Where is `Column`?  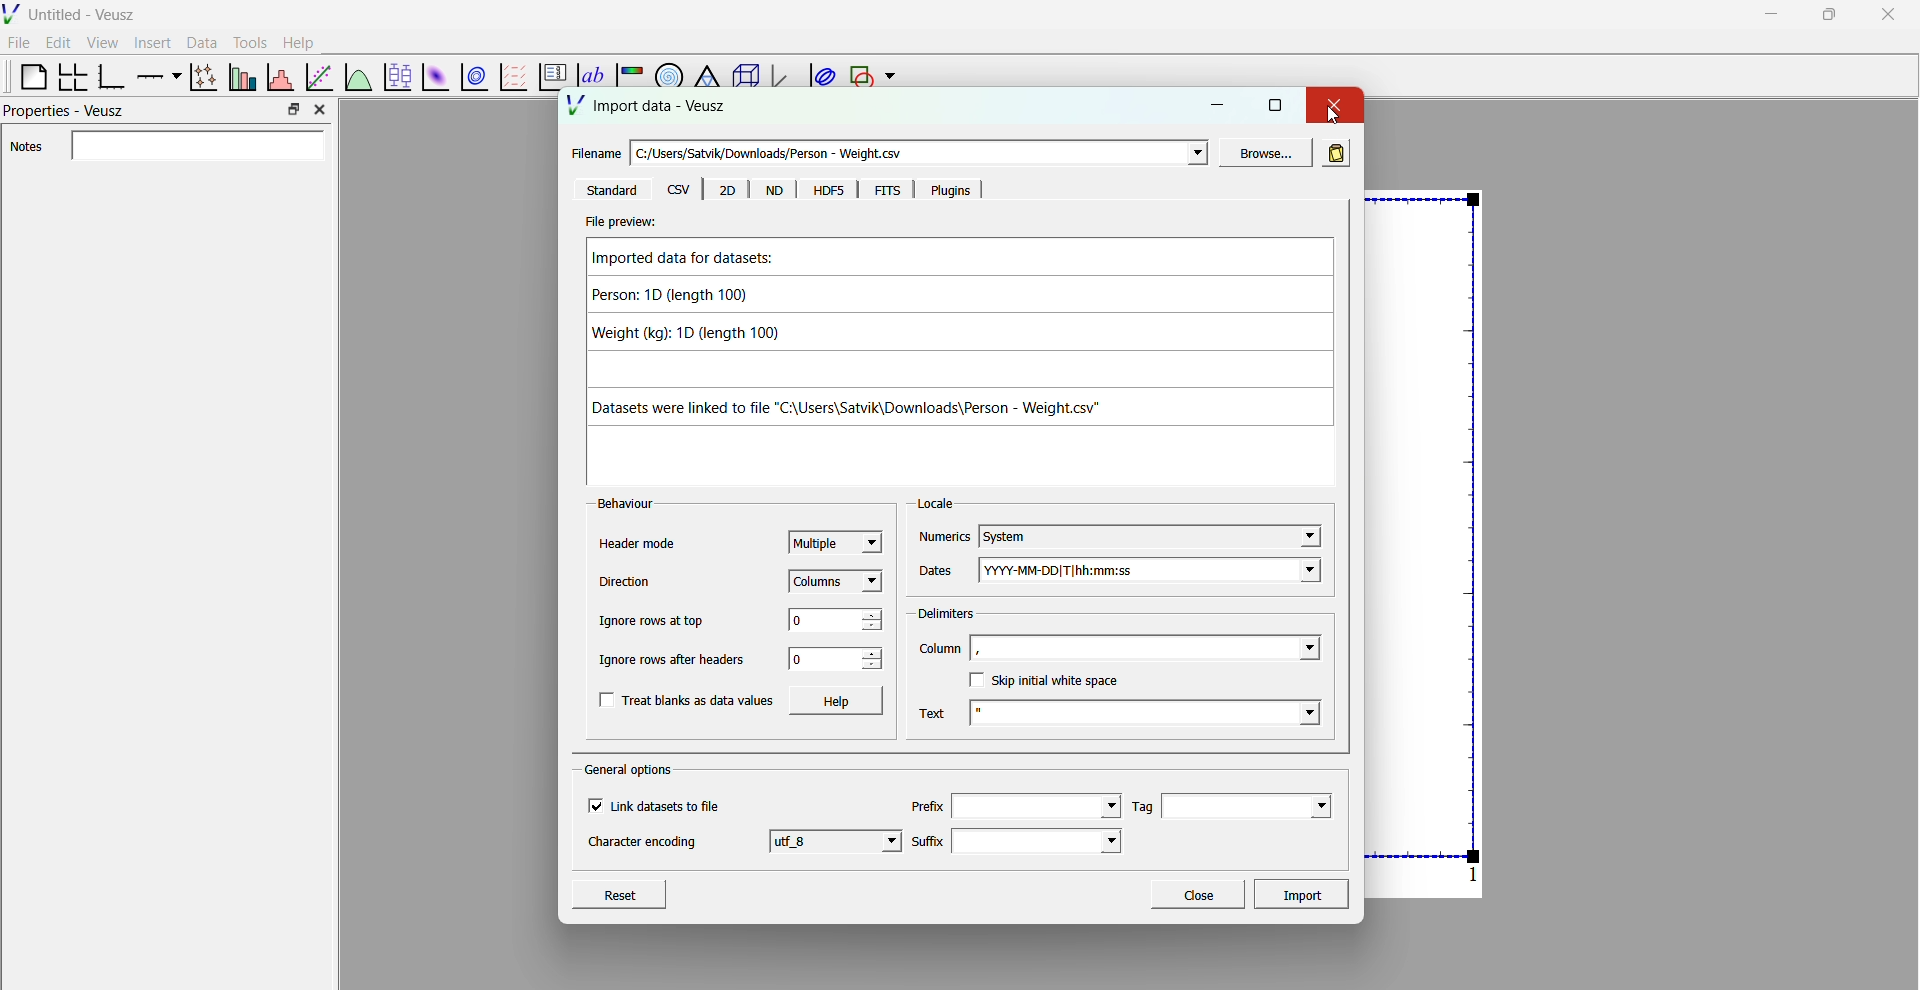
Column is located at coordinates (940, 650).